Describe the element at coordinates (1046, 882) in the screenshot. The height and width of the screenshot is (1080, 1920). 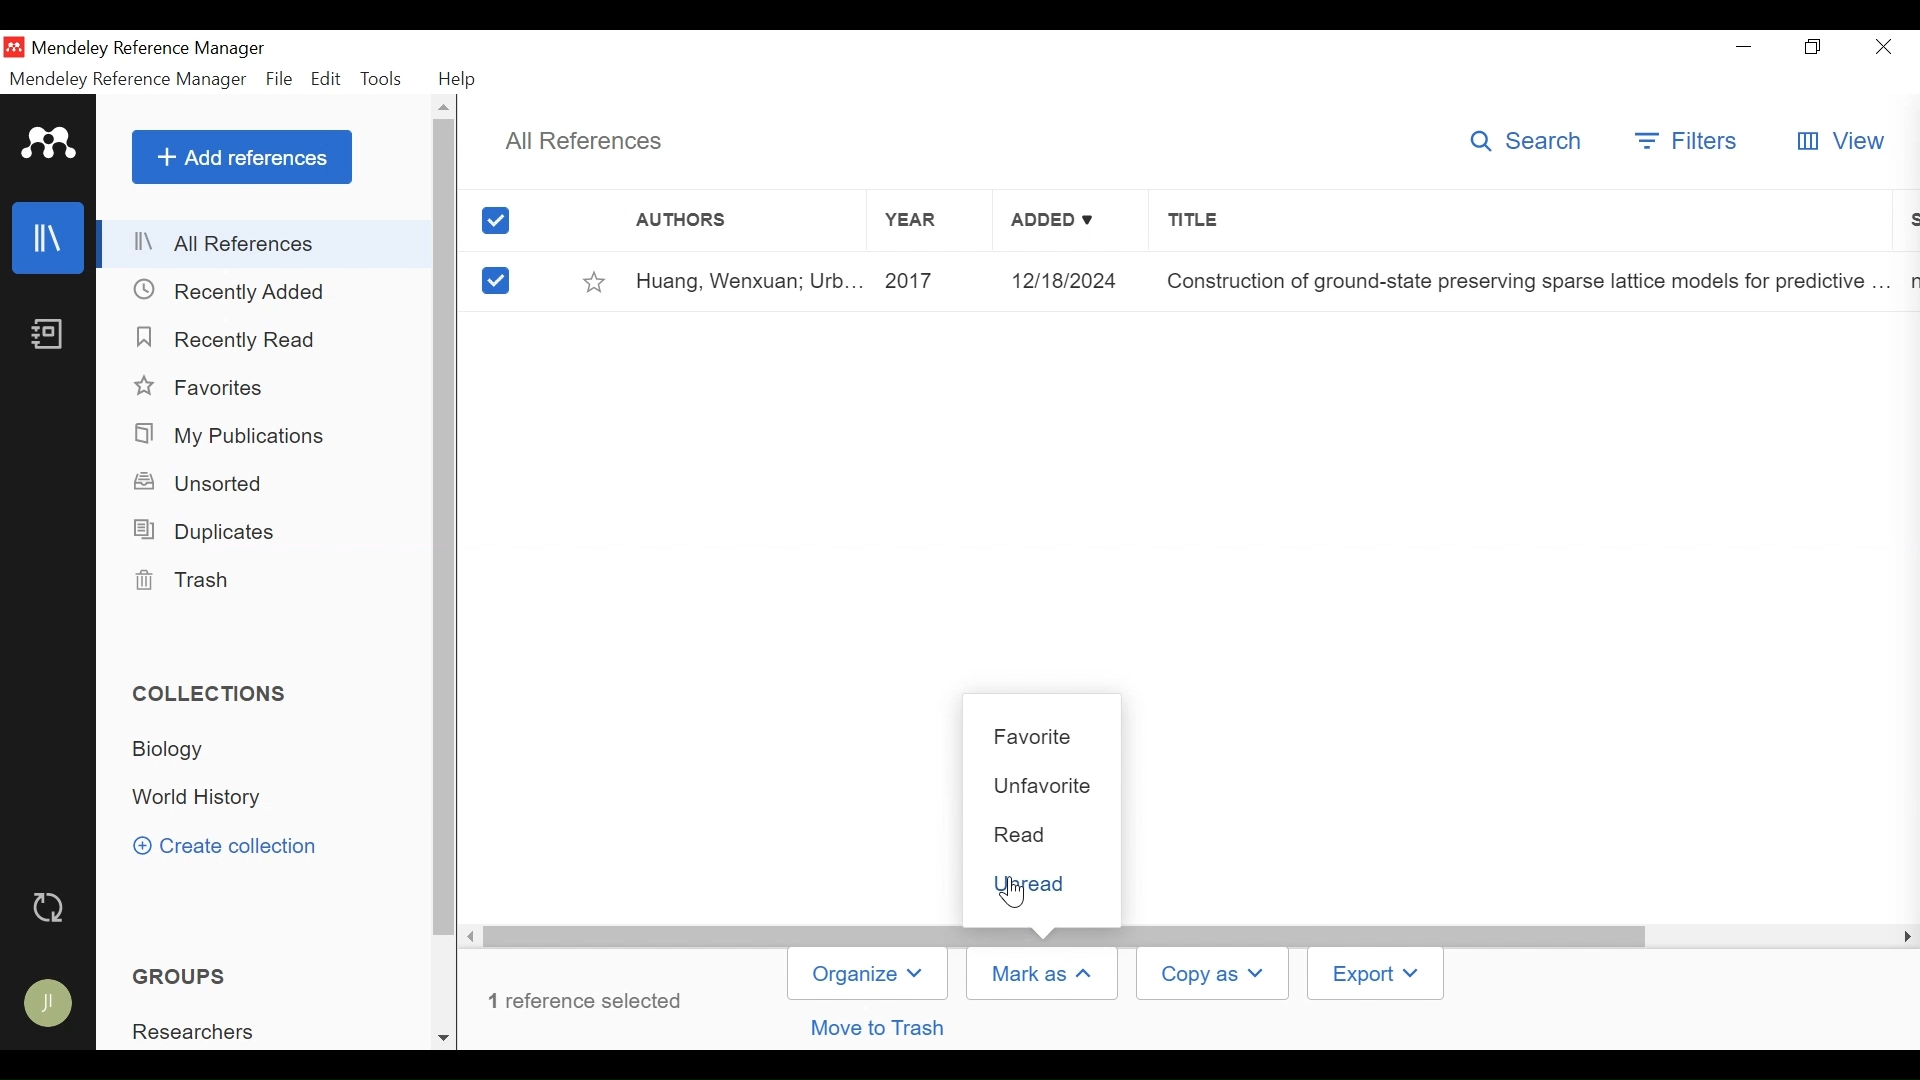
I see `Unread` at that location.